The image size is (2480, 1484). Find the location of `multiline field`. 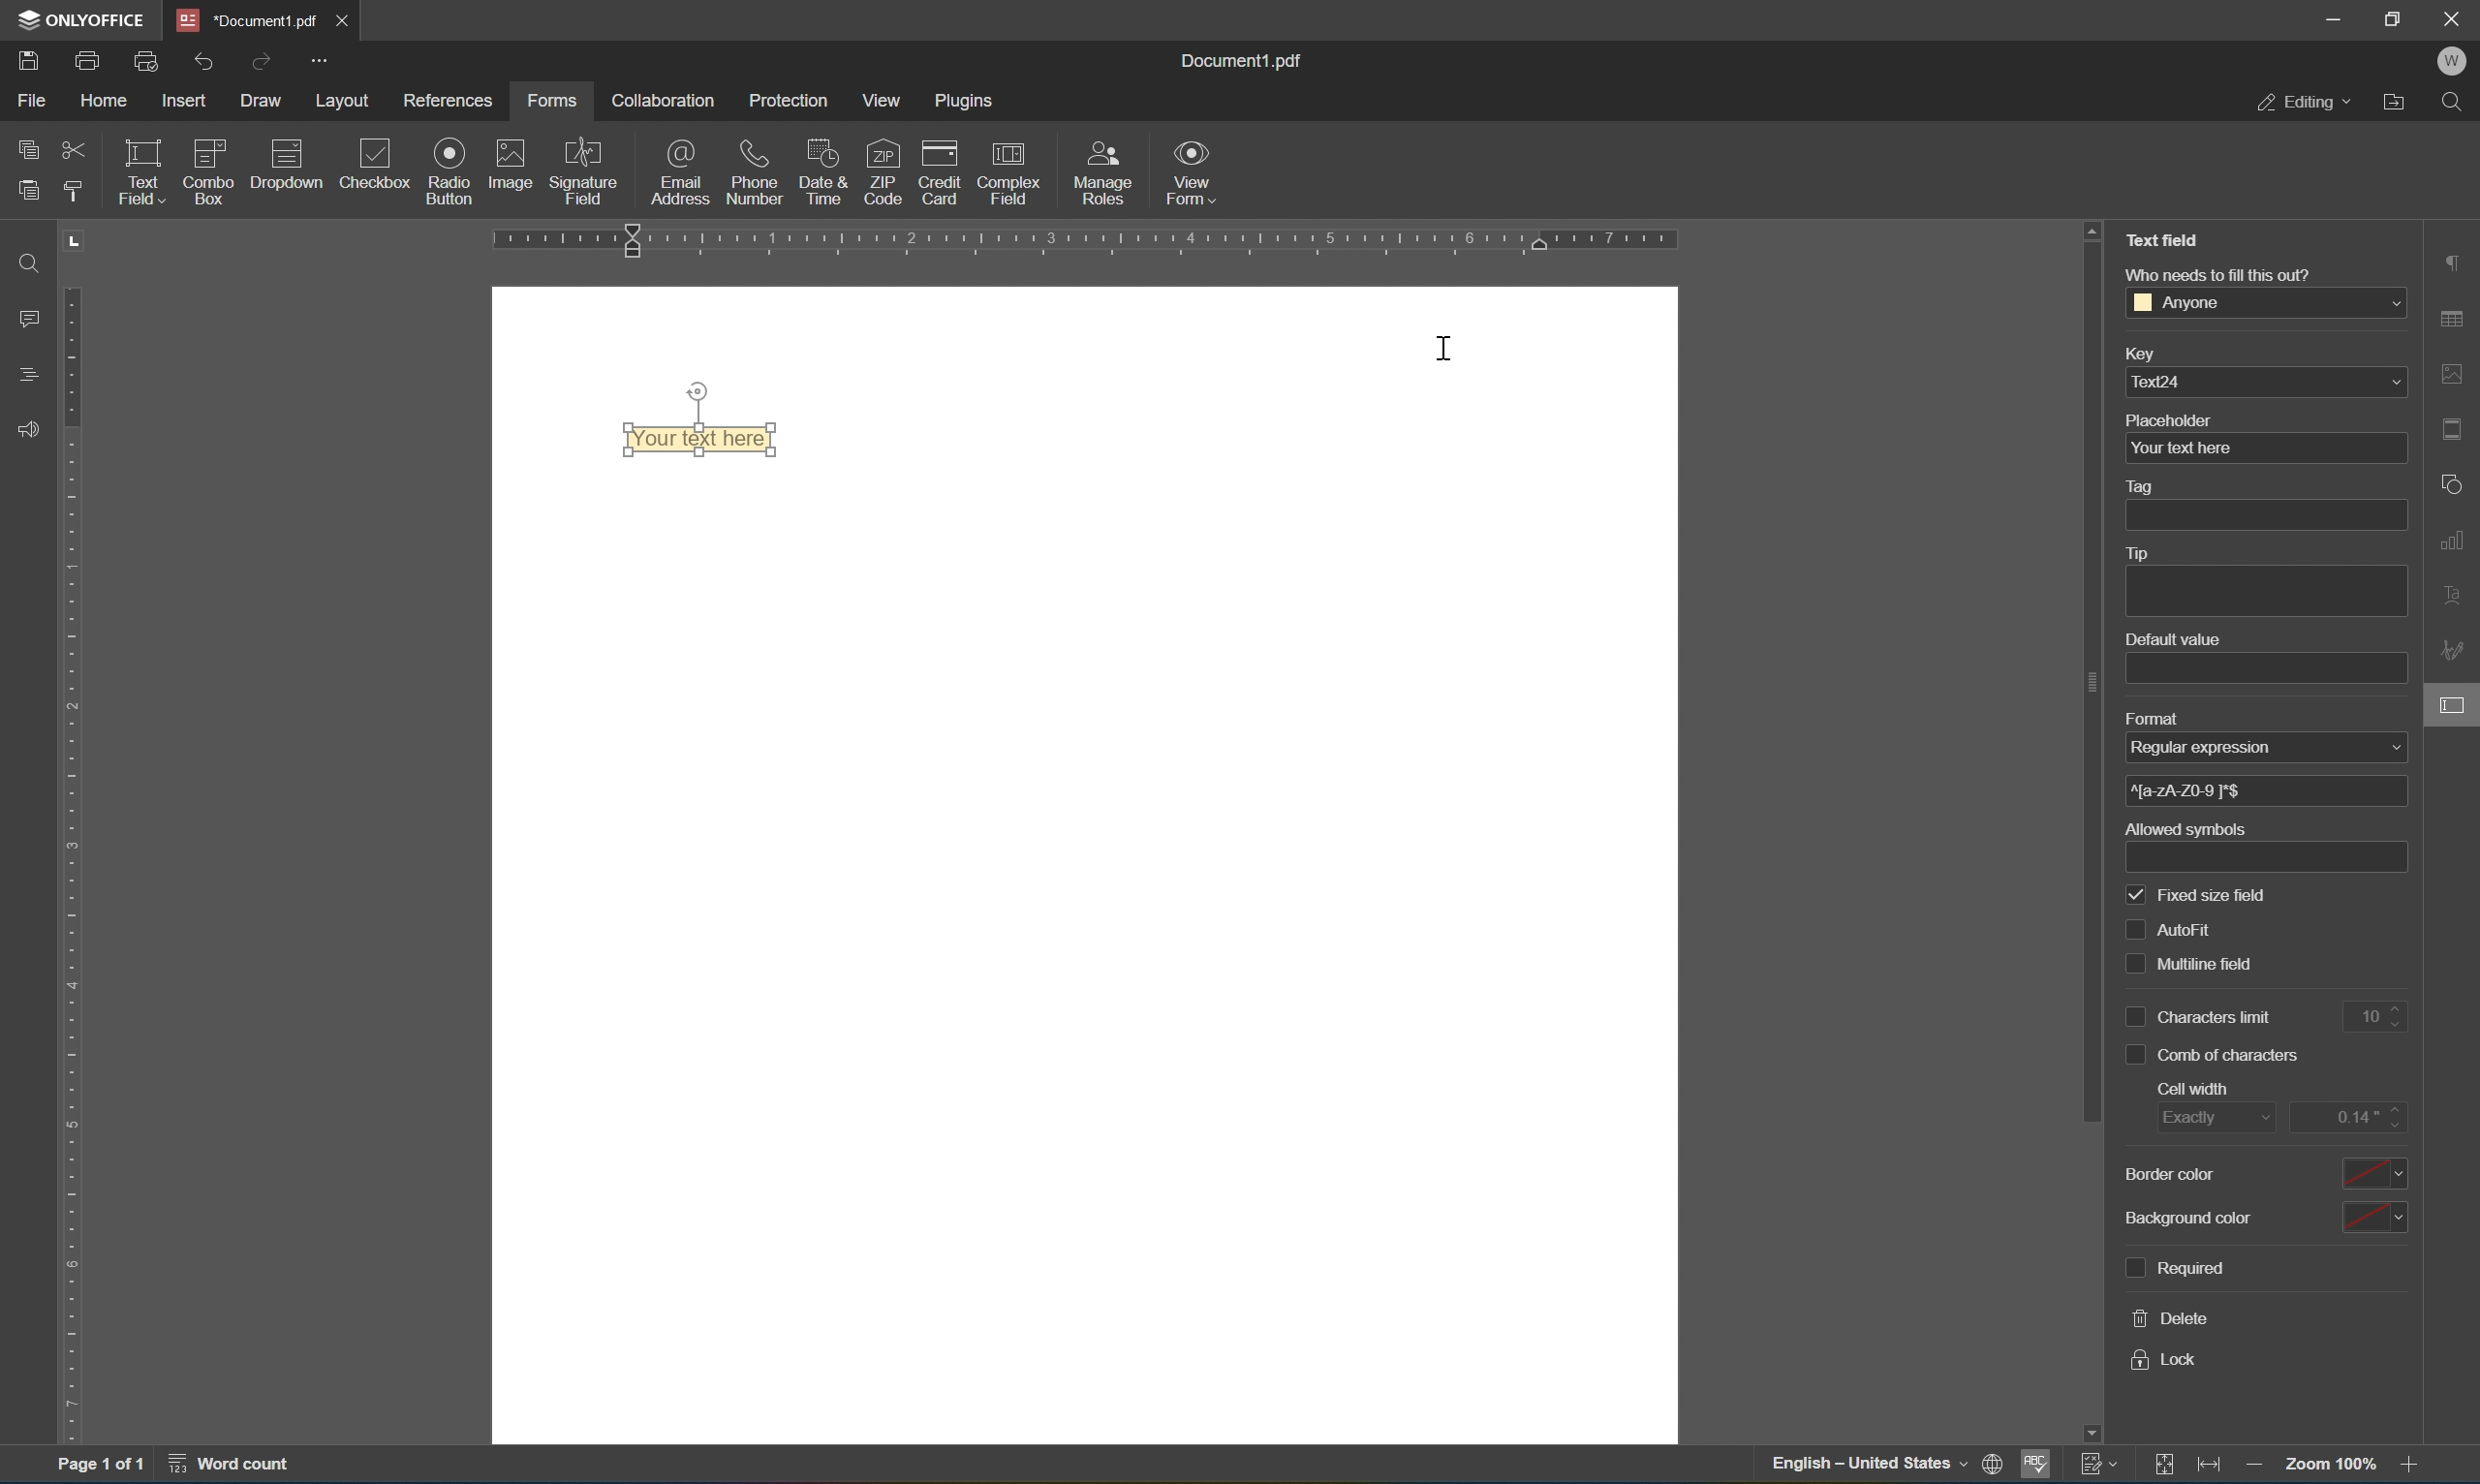

multiline field is located at coordinates (2192, 966).